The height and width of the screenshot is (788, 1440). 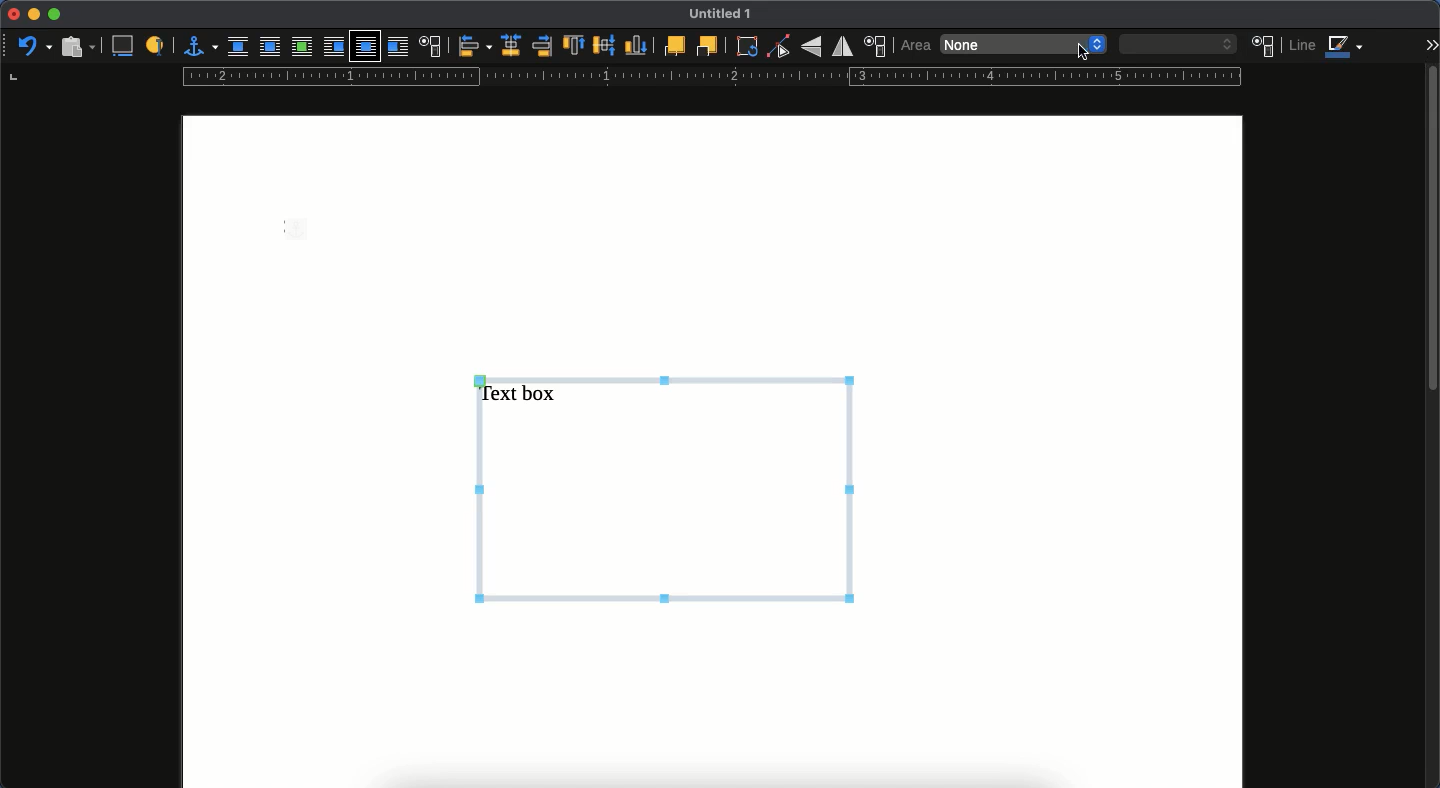 I want to click on rotate, so click(x=747, y=48).